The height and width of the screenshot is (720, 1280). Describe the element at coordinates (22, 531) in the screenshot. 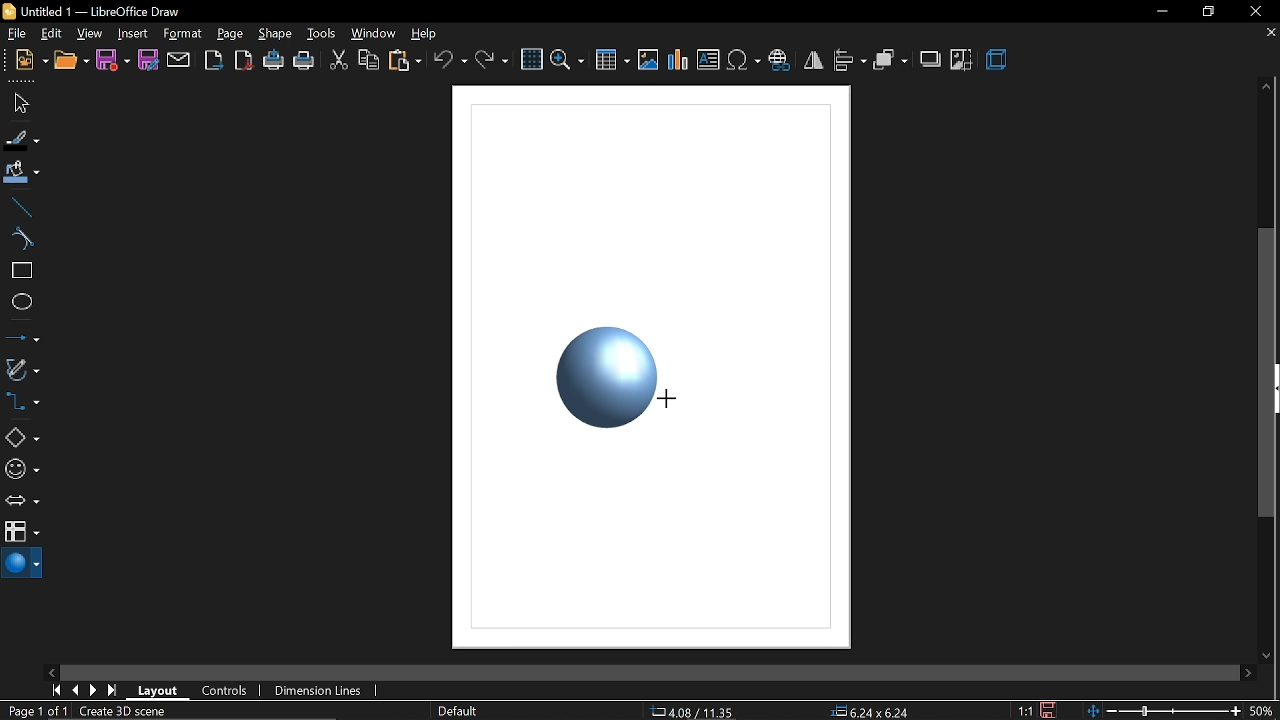

I see `flowchart` at that location.